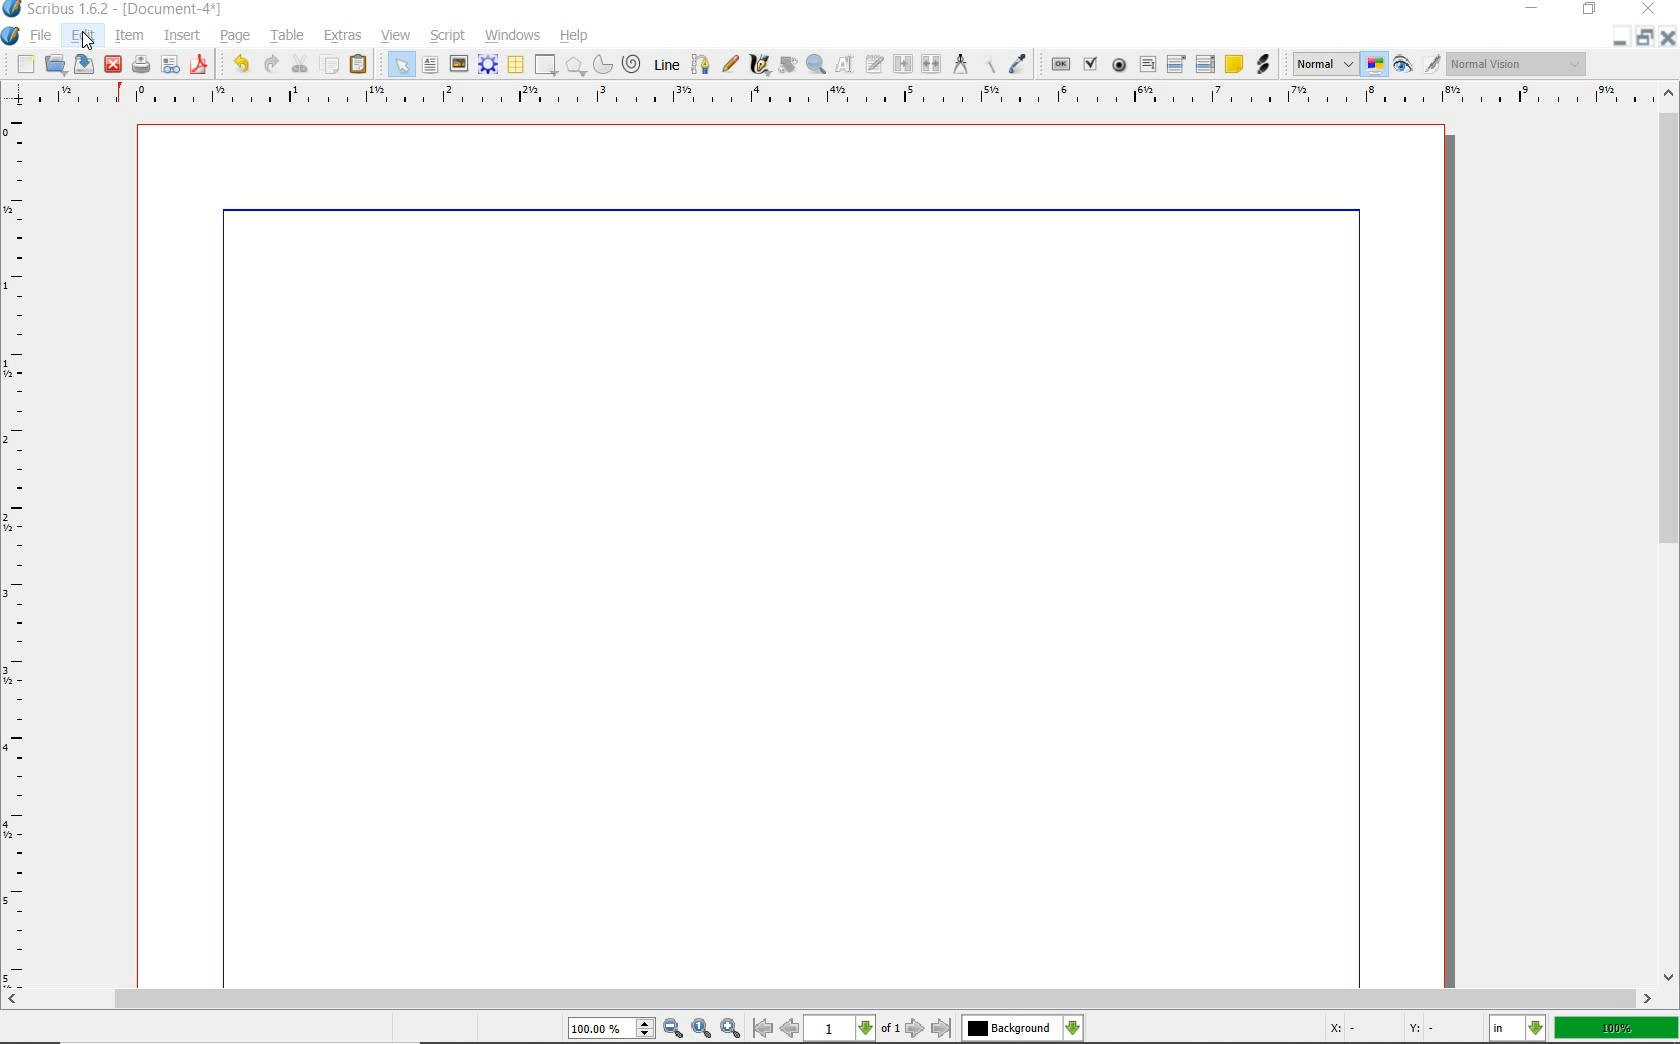 The height and width of the screenshot is (1044, 1680). I want to click on go to last page, so click(942, 1028).